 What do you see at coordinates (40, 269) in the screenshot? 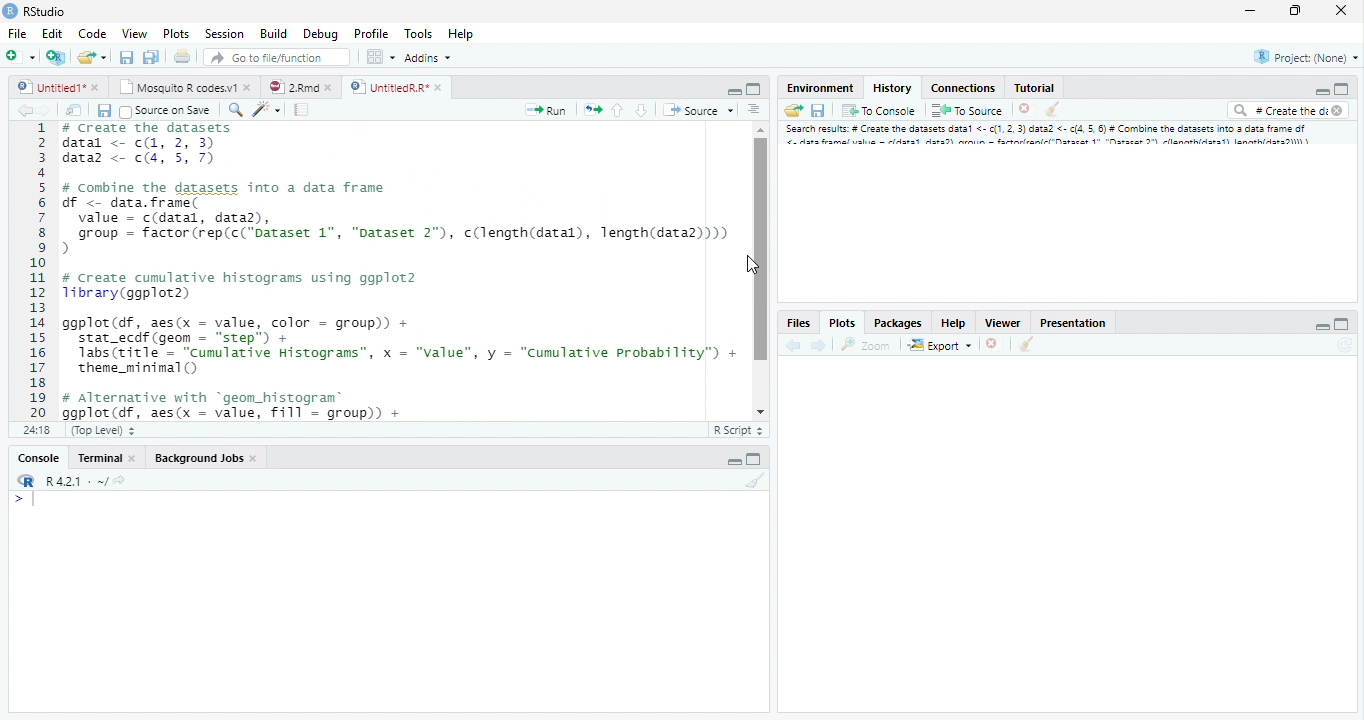
I see `Numbers` at bounding box center [40, 269].